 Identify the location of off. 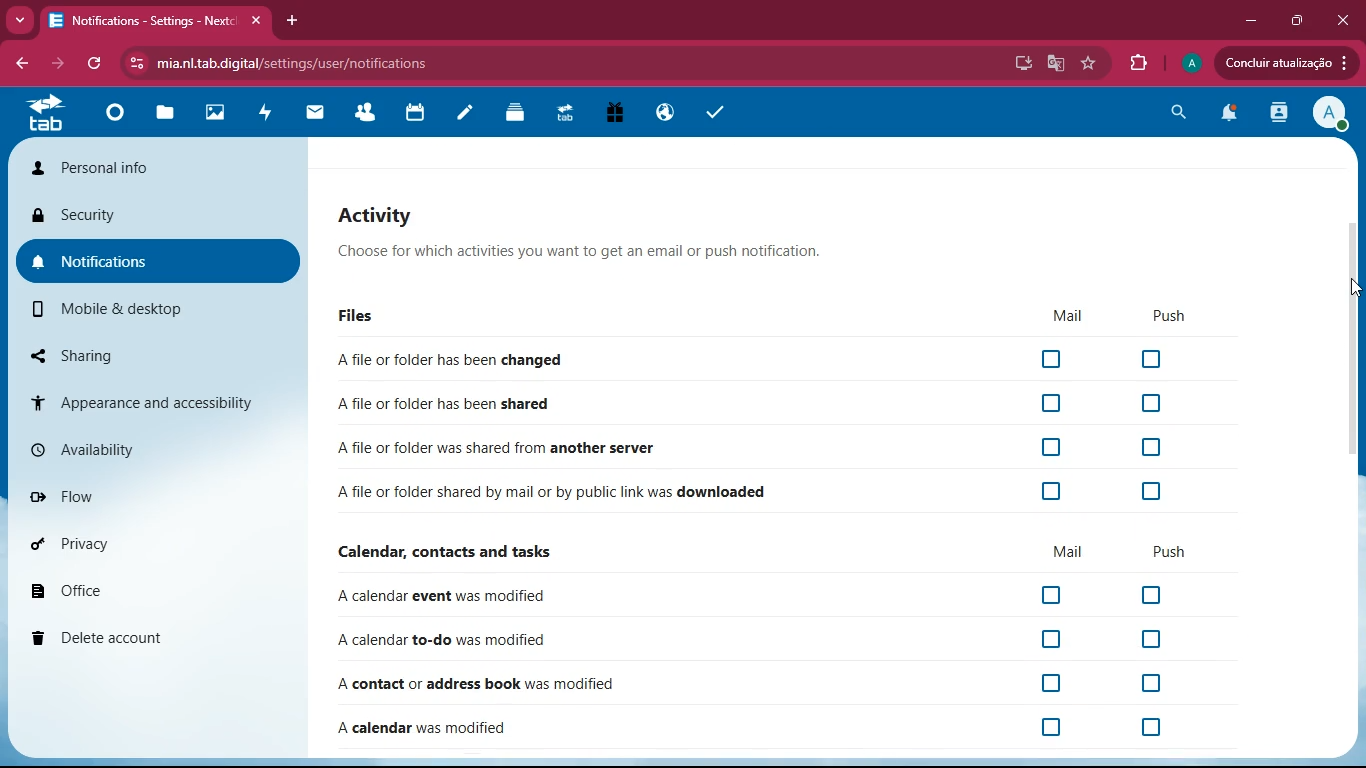
(1054, 729).